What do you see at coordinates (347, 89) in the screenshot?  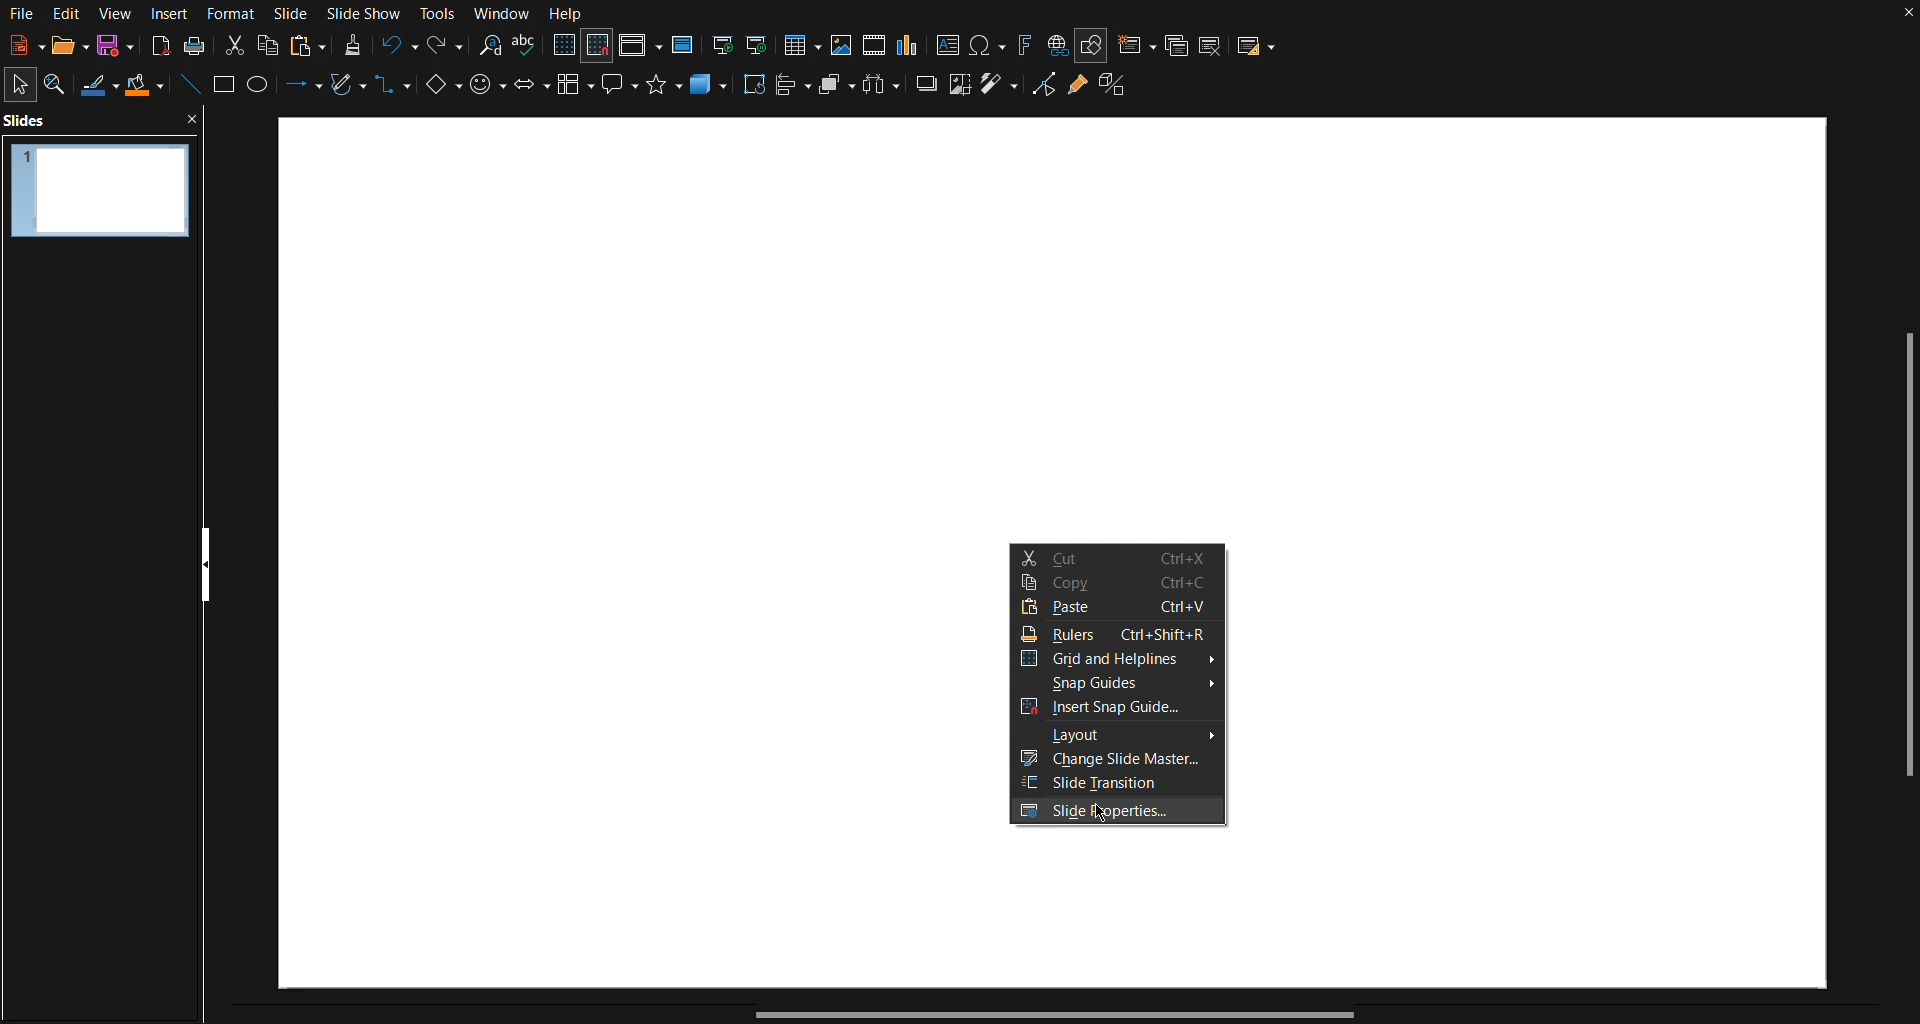 I see `Vectors` at bounding box center [347, 89].